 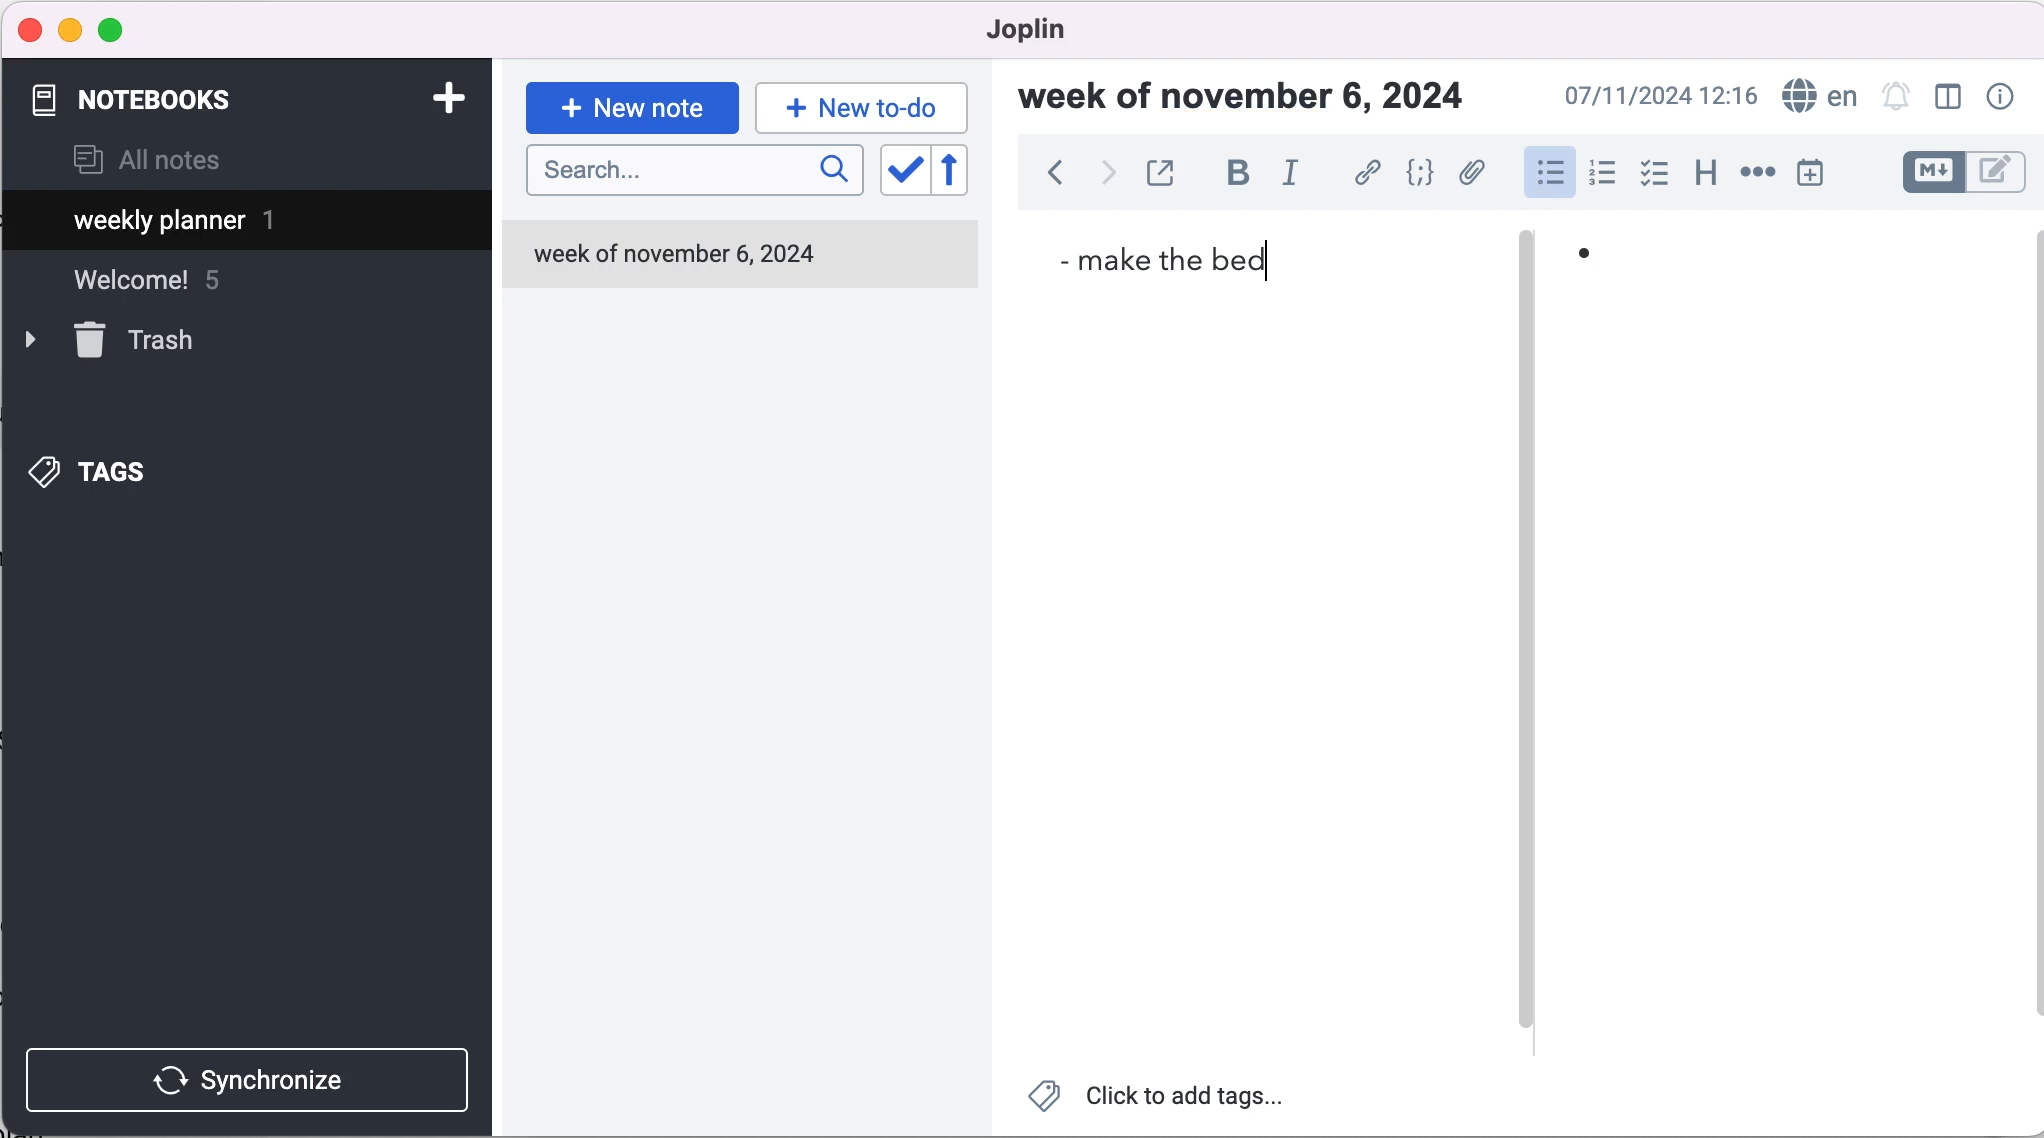 I want to click on checkbox, so click(x=1654, y=174).